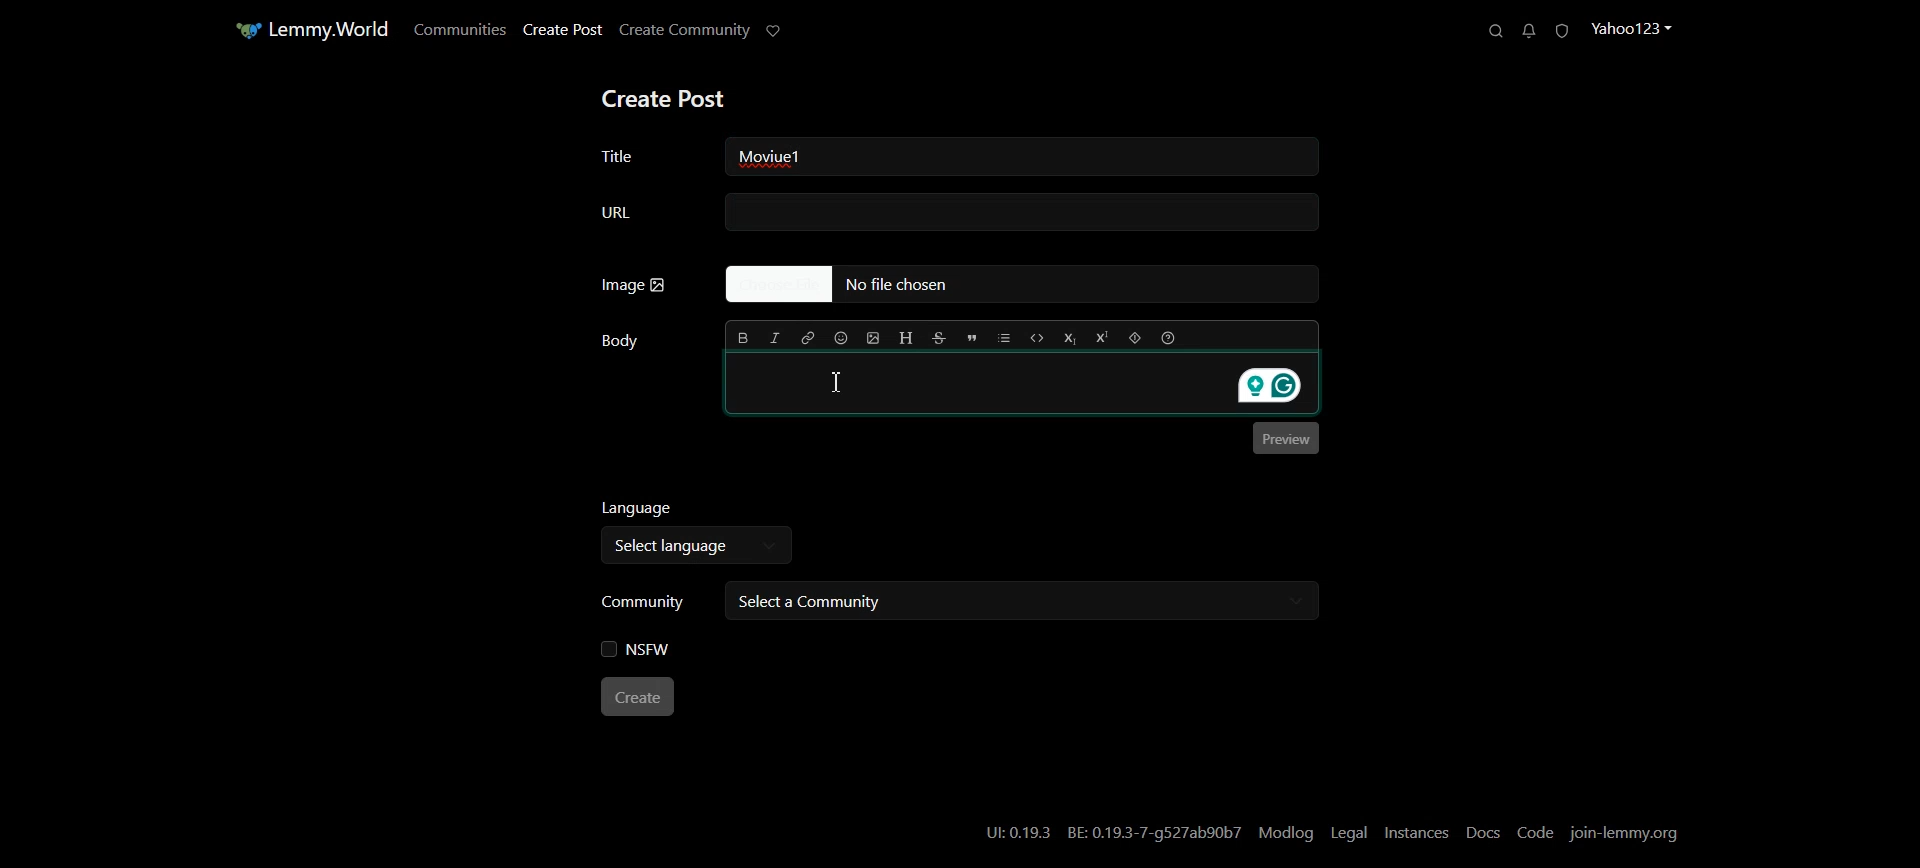  Describe the element at coordinates (955, 213) in the screenshot. I see `URL` at that location.